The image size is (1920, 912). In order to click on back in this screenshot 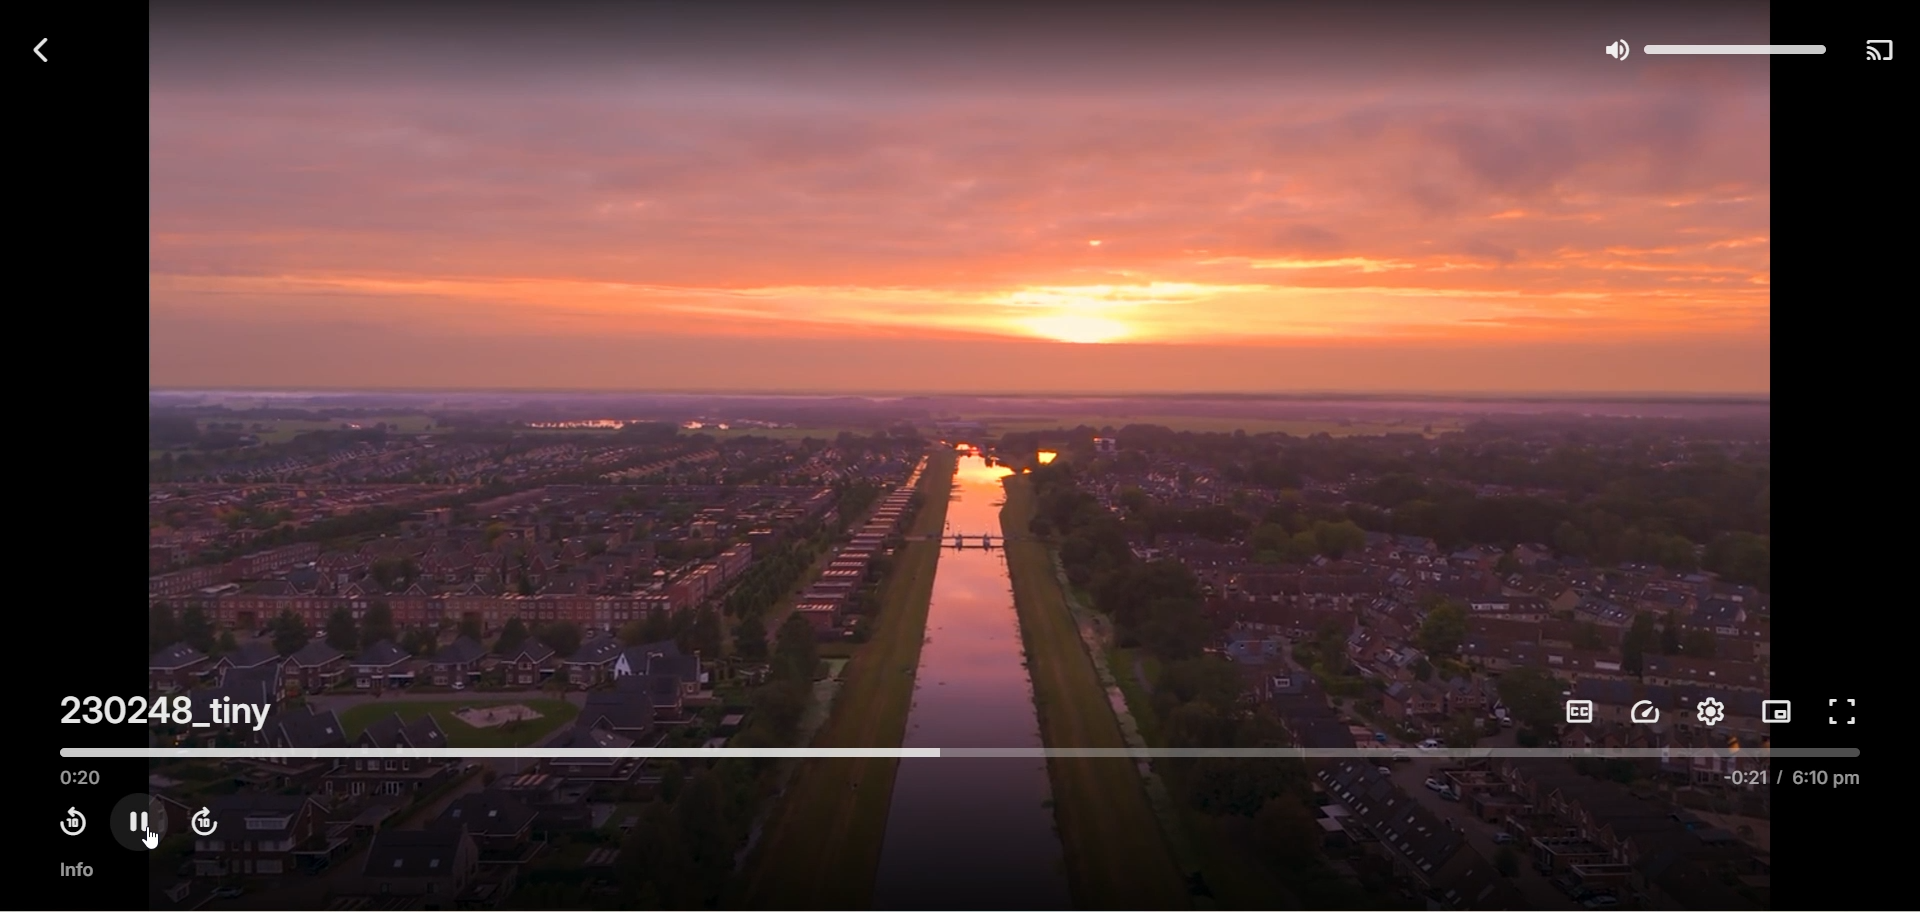, I will do `click(34, 48)`.